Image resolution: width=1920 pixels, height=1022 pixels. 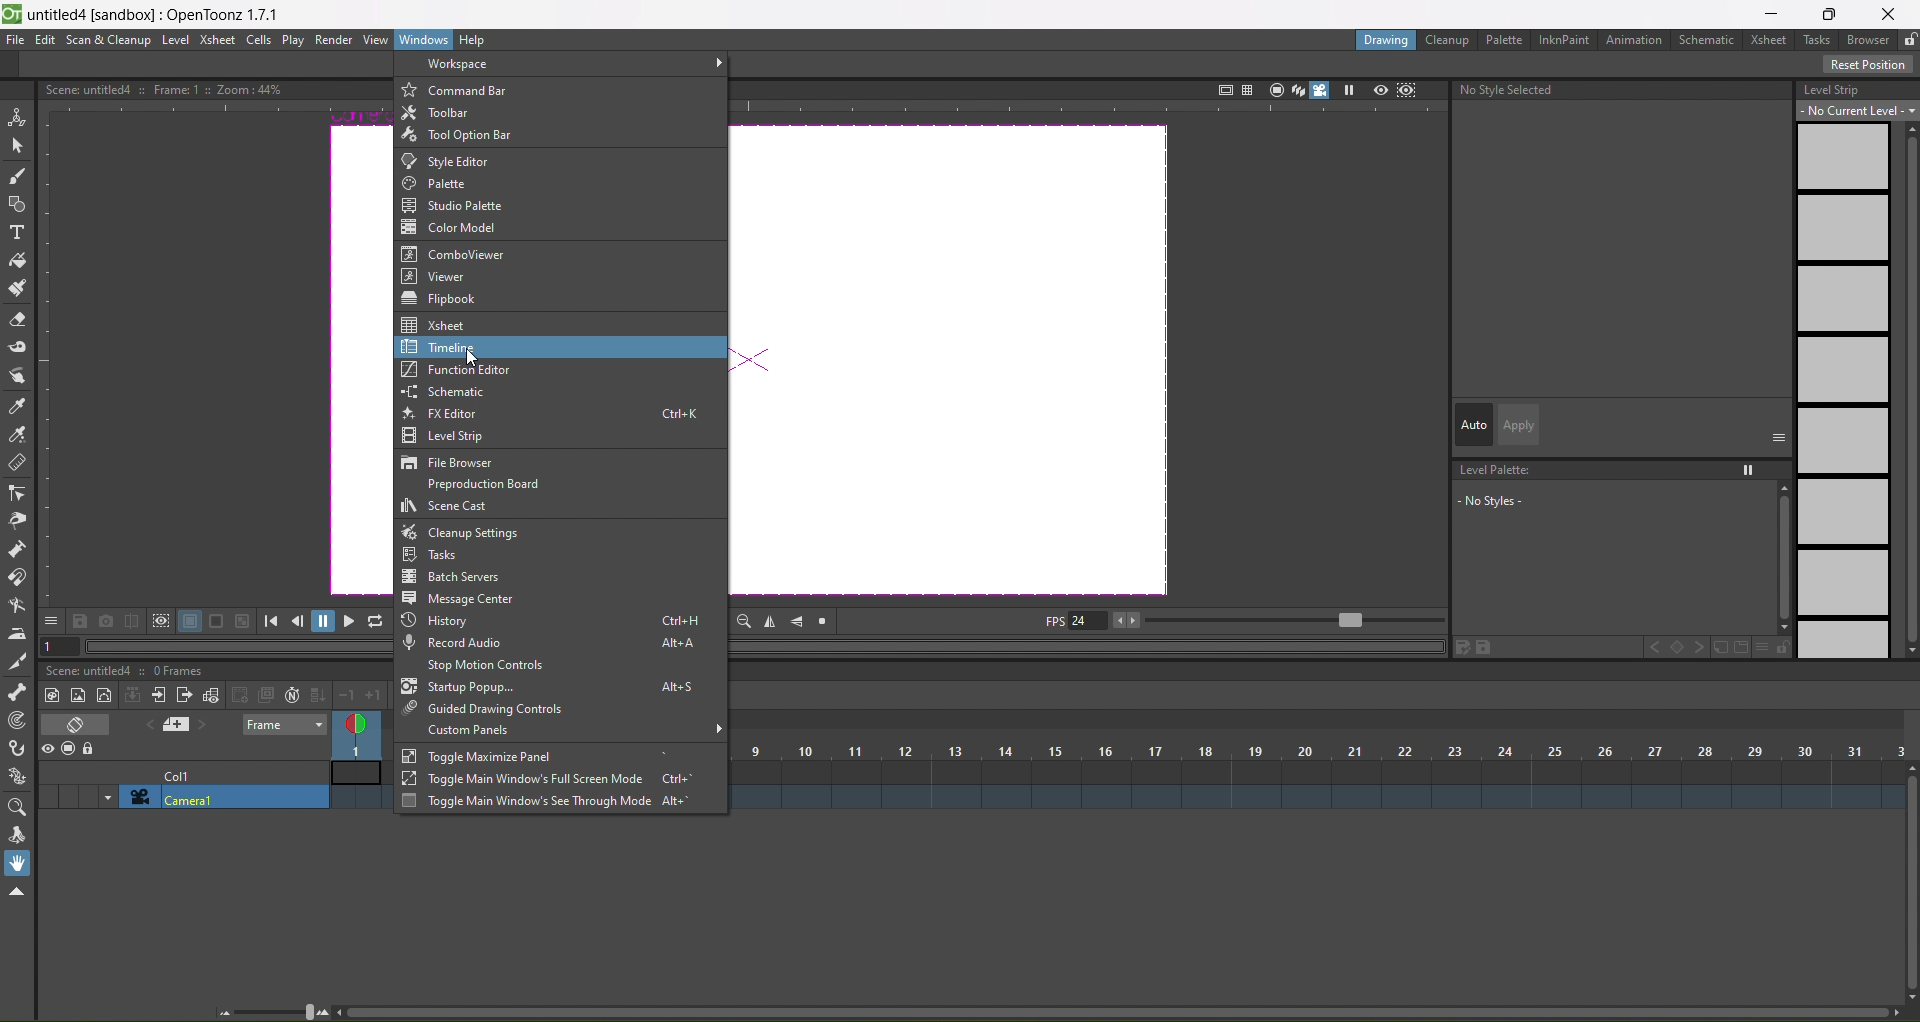 I want to click on camera view, so click(x=1309, y=90).